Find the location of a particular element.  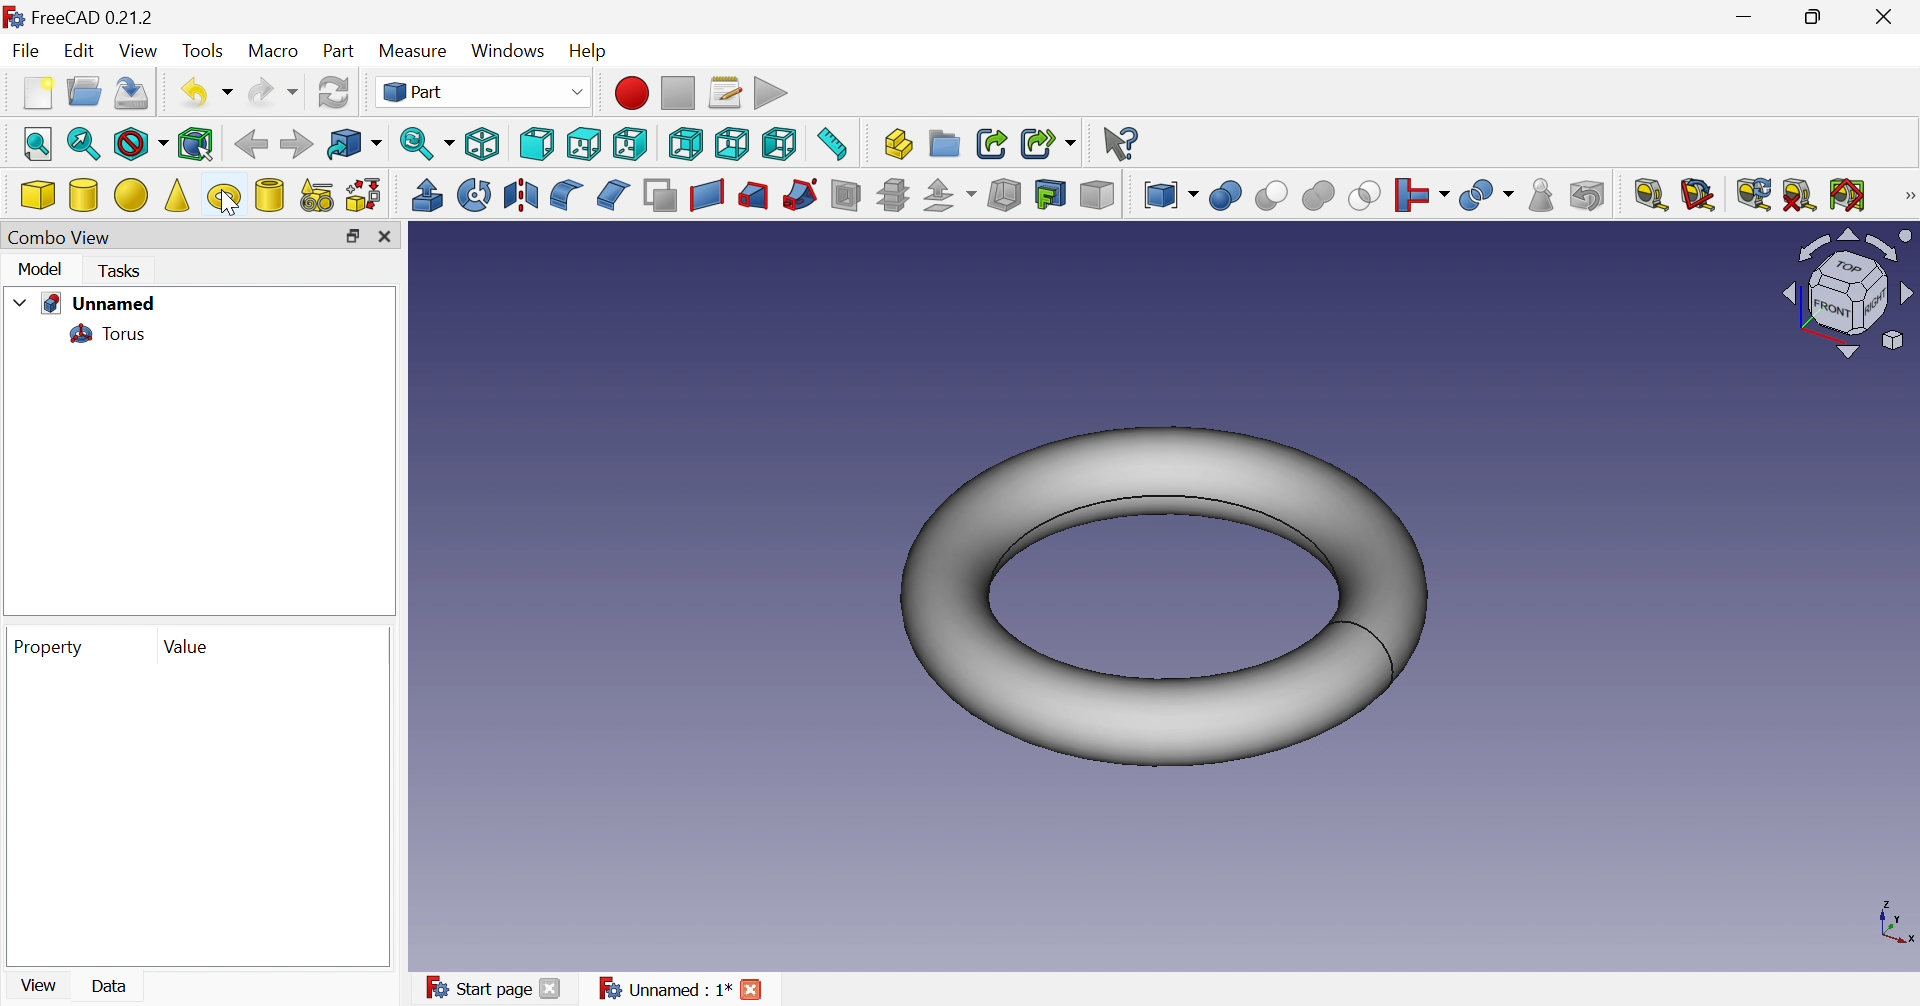

FreeCAD 0.21.2 is located at coordinates (106, 19).